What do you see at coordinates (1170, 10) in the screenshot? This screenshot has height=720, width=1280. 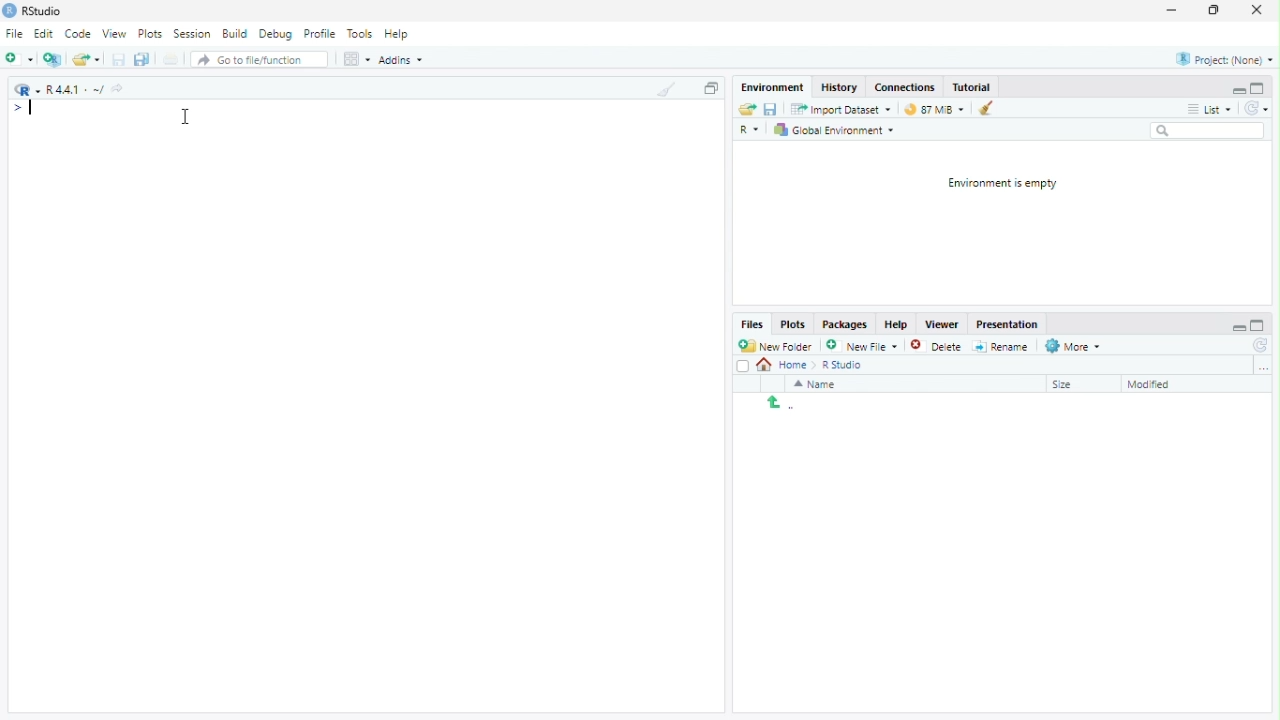 I see `Minimize` at bounding box center [1170, 10].